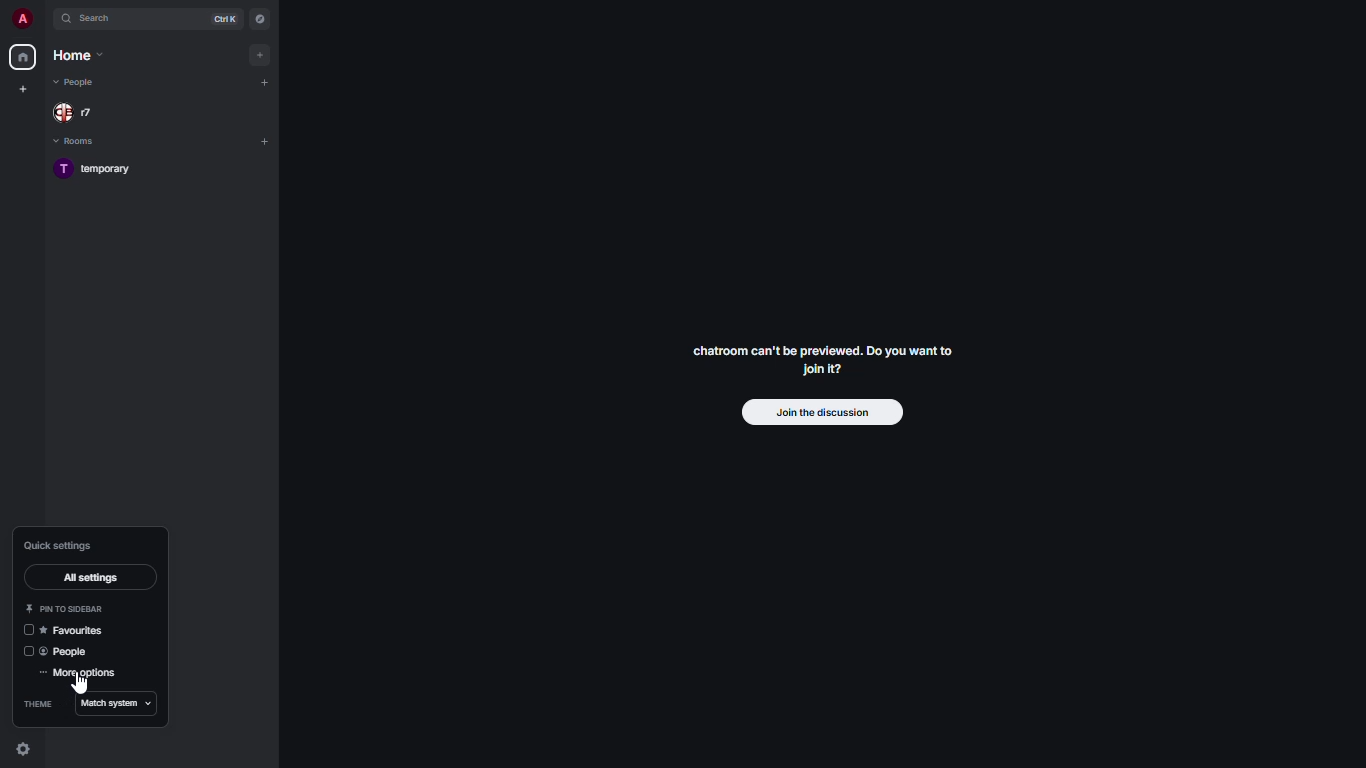 Image resolution: width=1366 pixels, height=768 pixels. What do you see at coordinates (77, 83) in the screenshot?
I see `people` at bounding box center [77, 83].